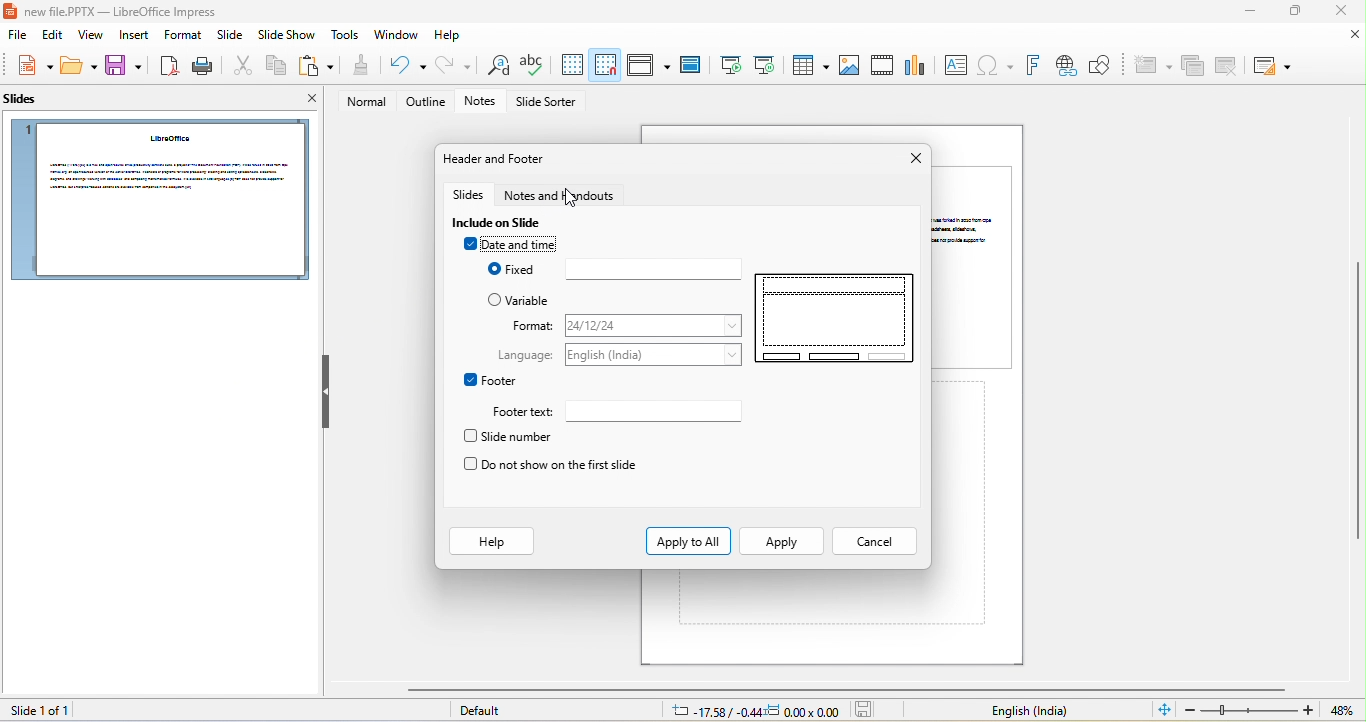 Image resolution: width=1366 pixels, height=722 pixels. I want to click on apply, so click(782, 541).